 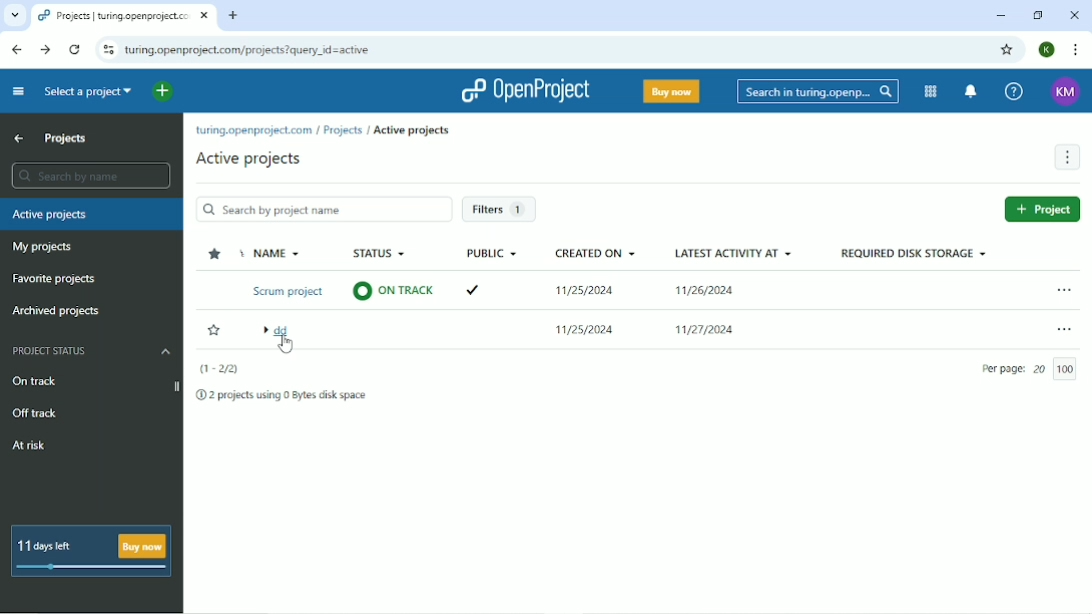 I want to click on Archived projects, so click(x=57, y=310).